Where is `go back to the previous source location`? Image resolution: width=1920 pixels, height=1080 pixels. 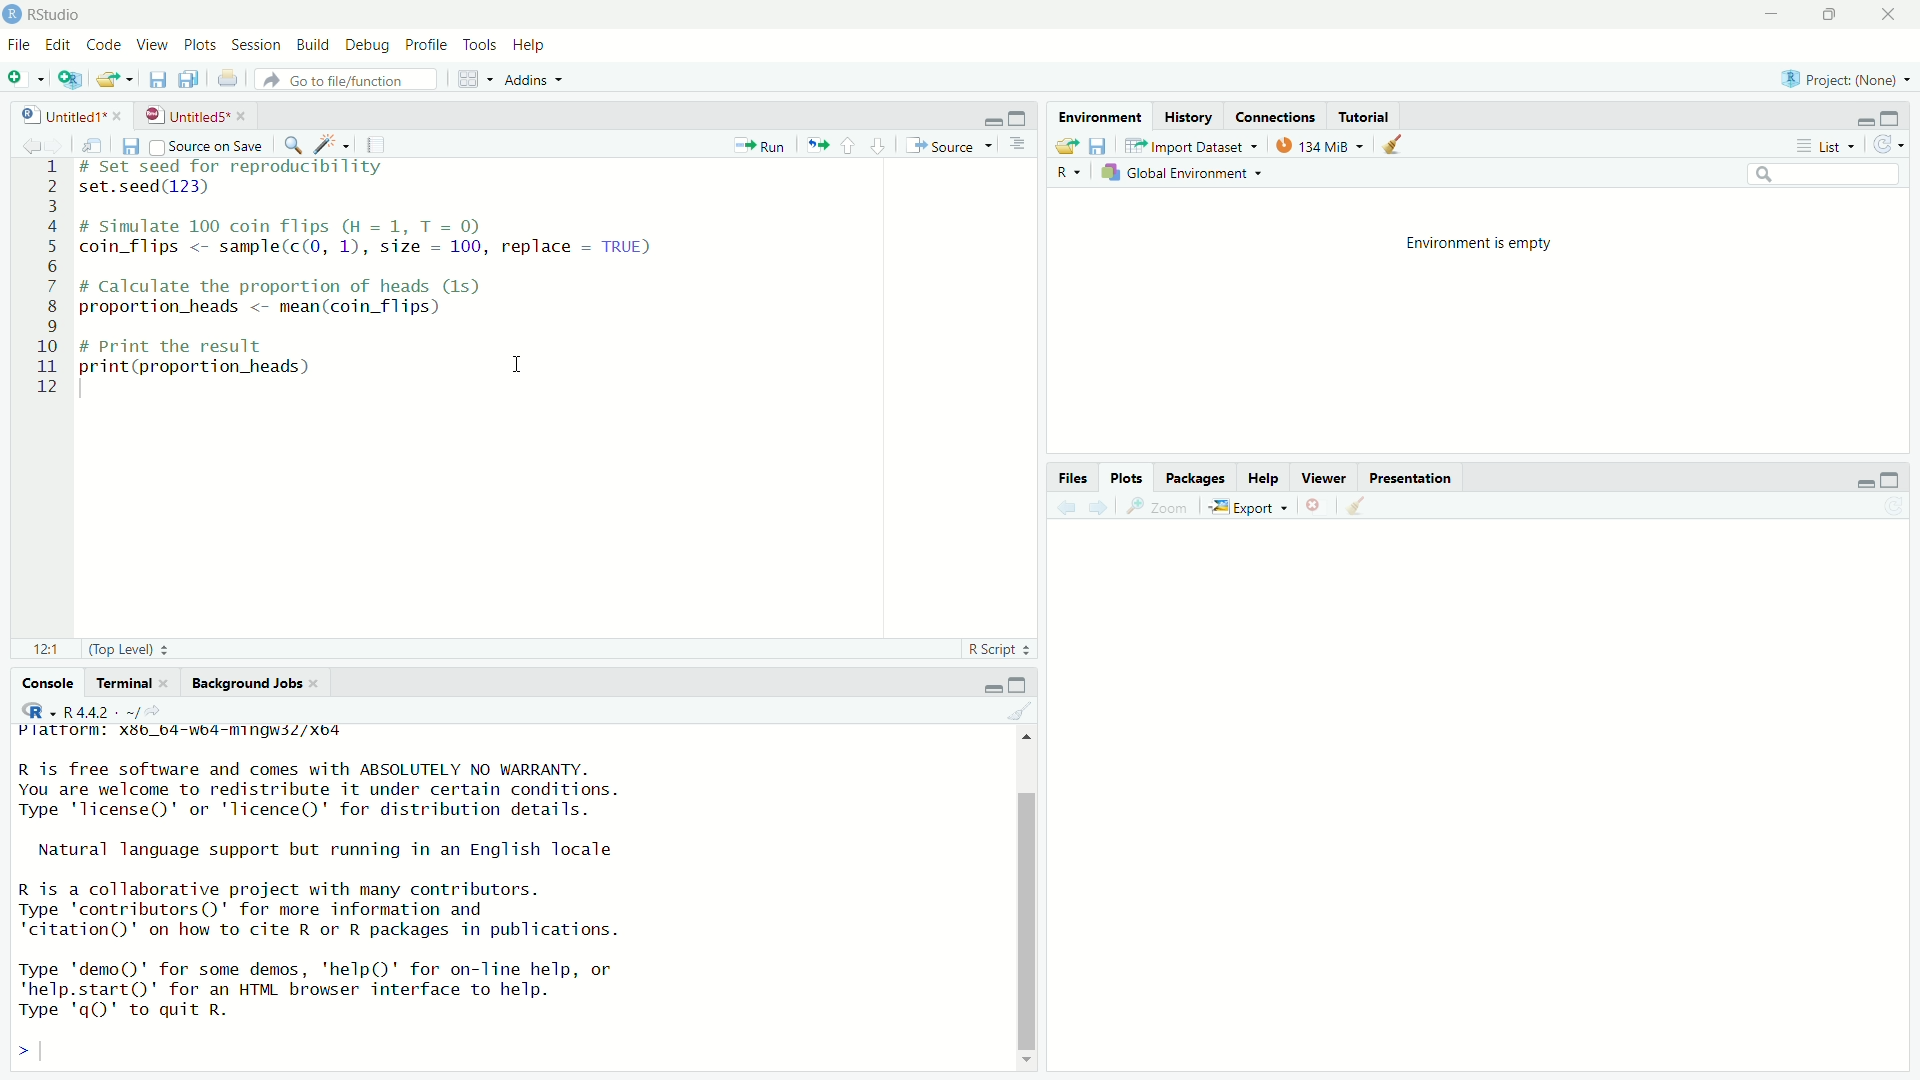 go back to the previous source location is located at coordinates (20, 142).